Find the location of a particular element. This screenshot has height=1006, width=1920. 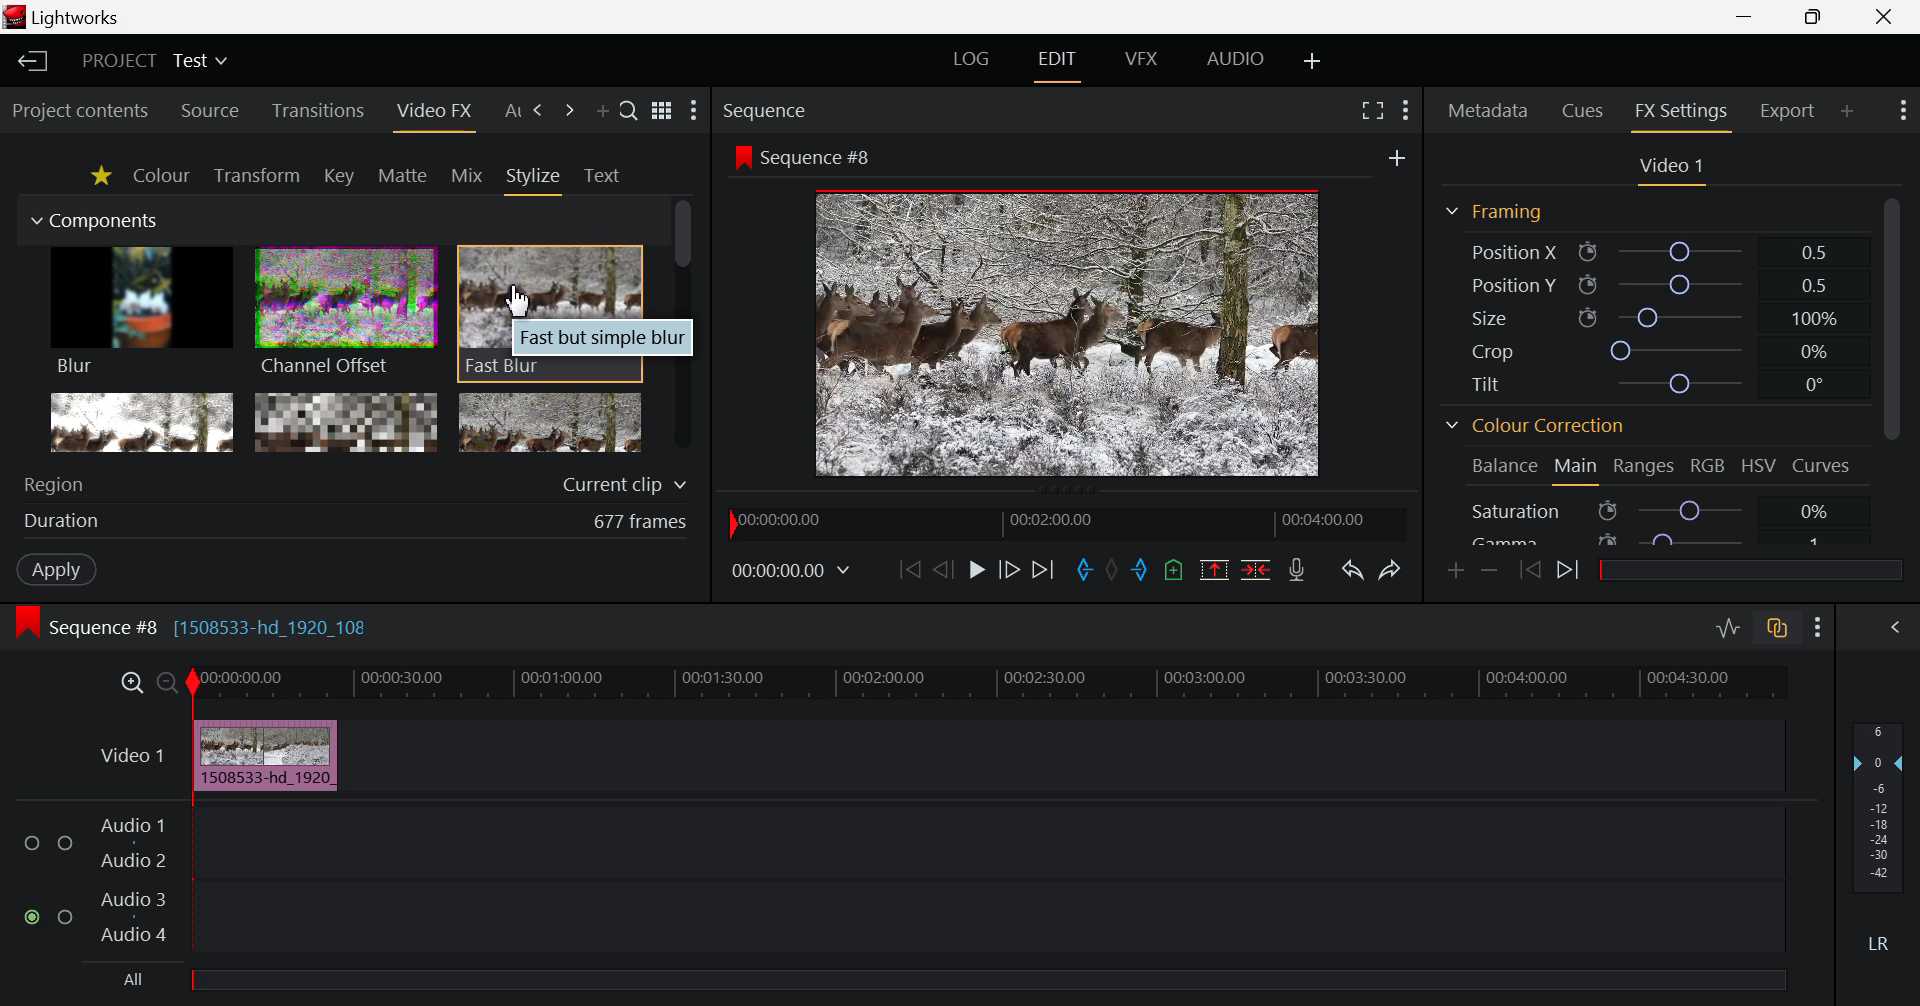

Previous Panel is located at coordinates (506, 111).